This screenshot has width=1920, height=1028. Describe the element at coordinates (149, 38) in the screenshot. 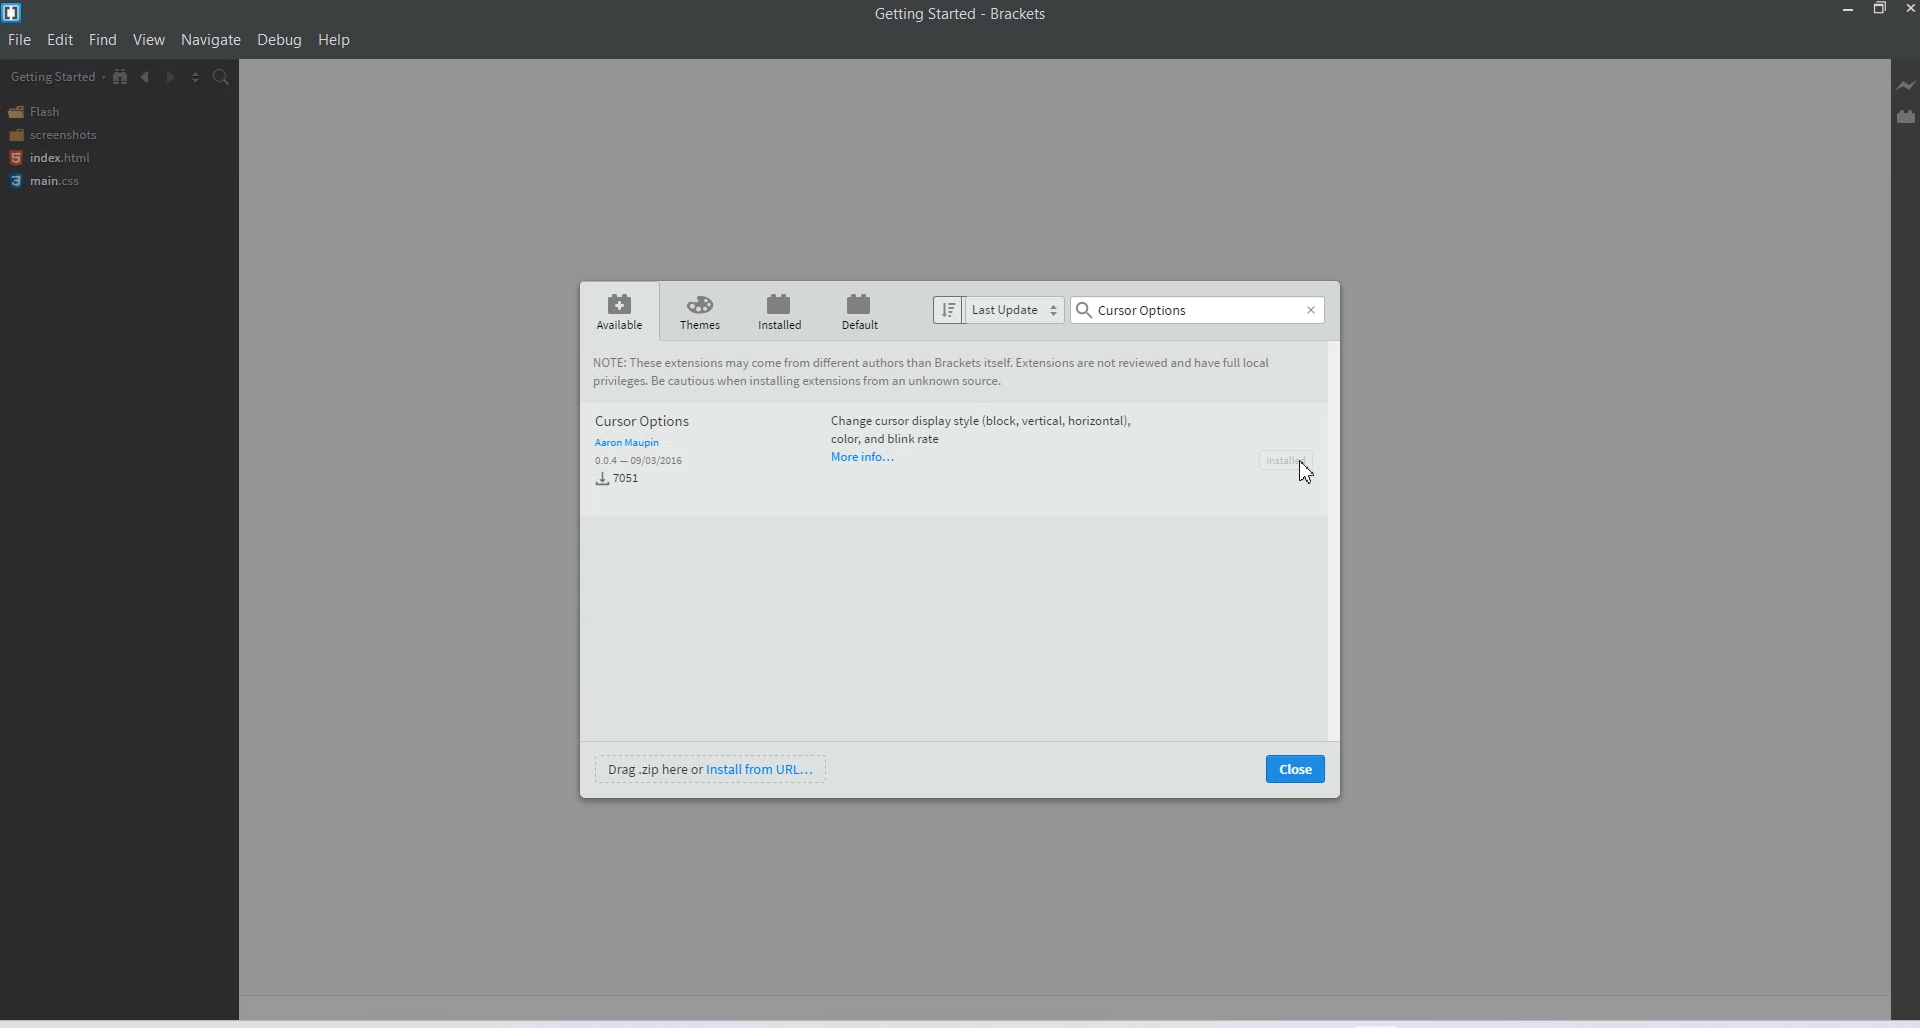

I see `View` at that location.